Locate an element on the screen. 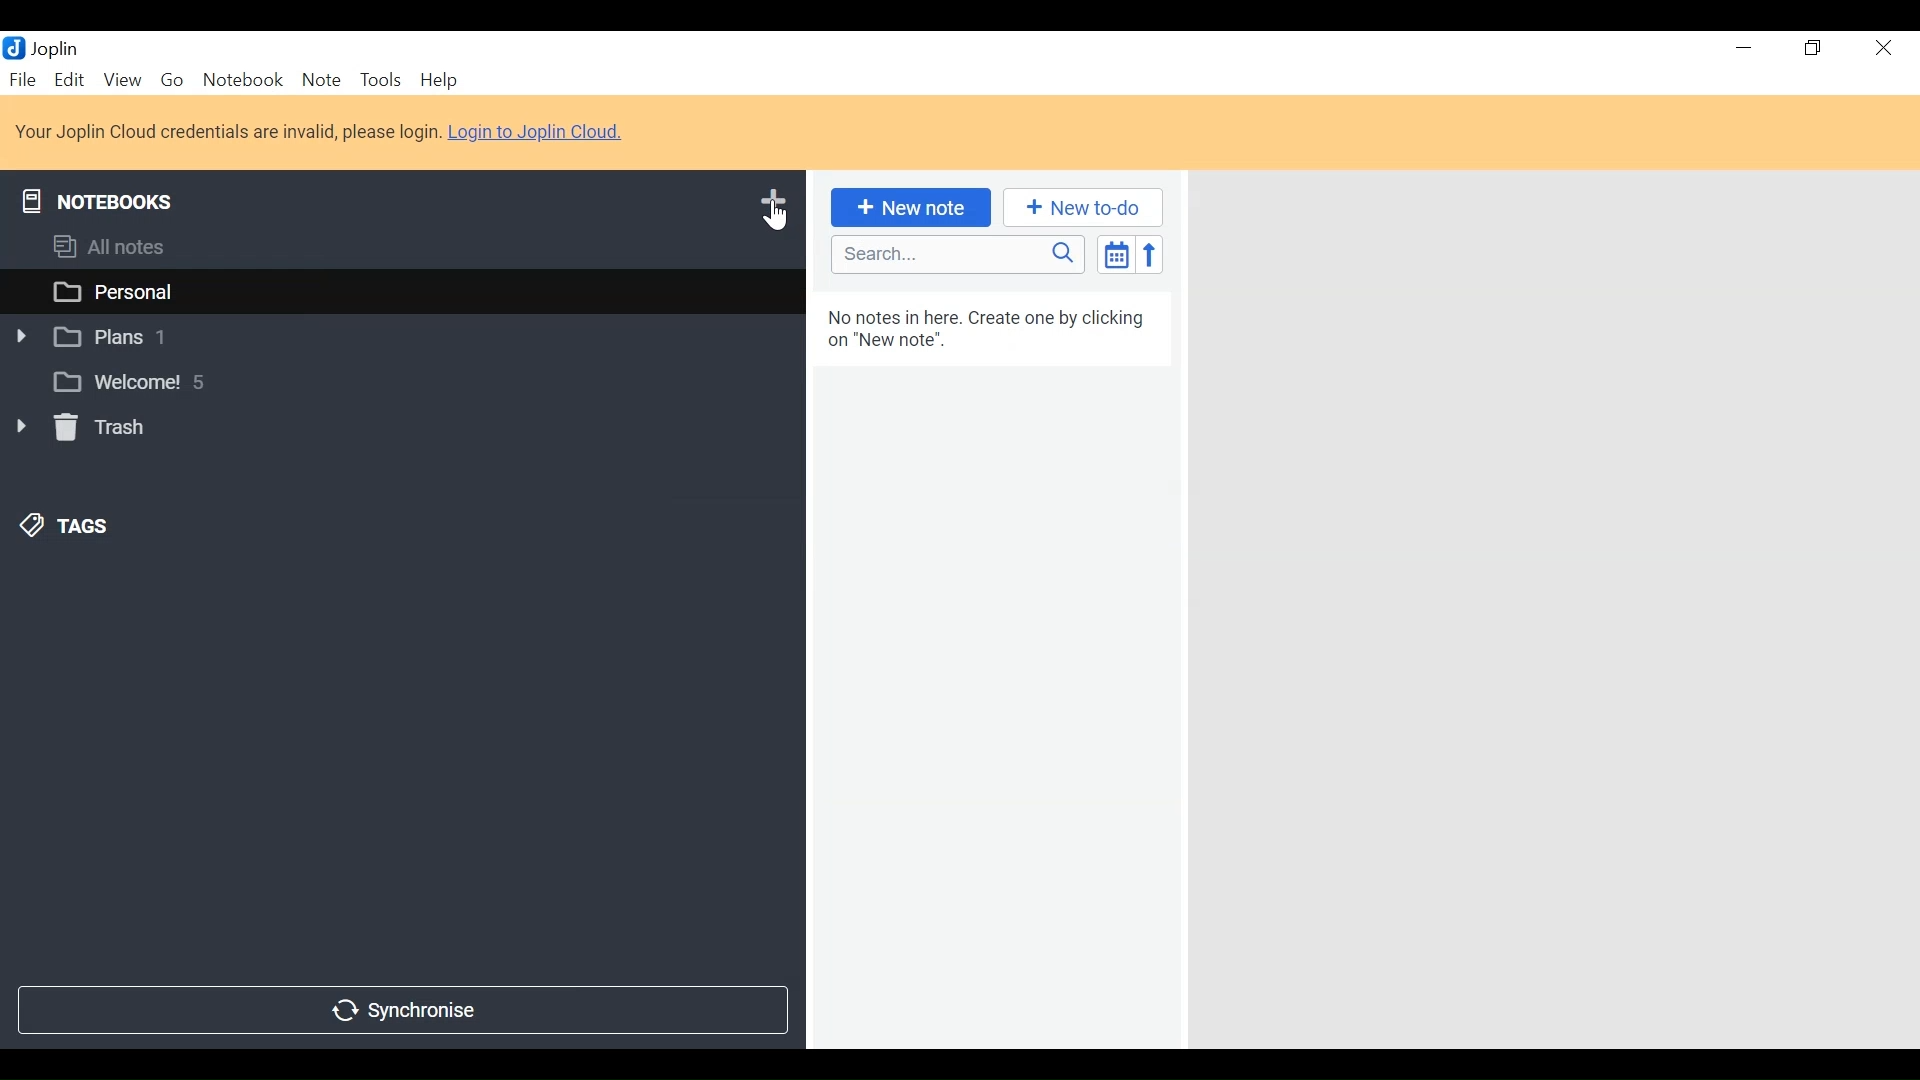  close is located at coordinates (1883, 49).